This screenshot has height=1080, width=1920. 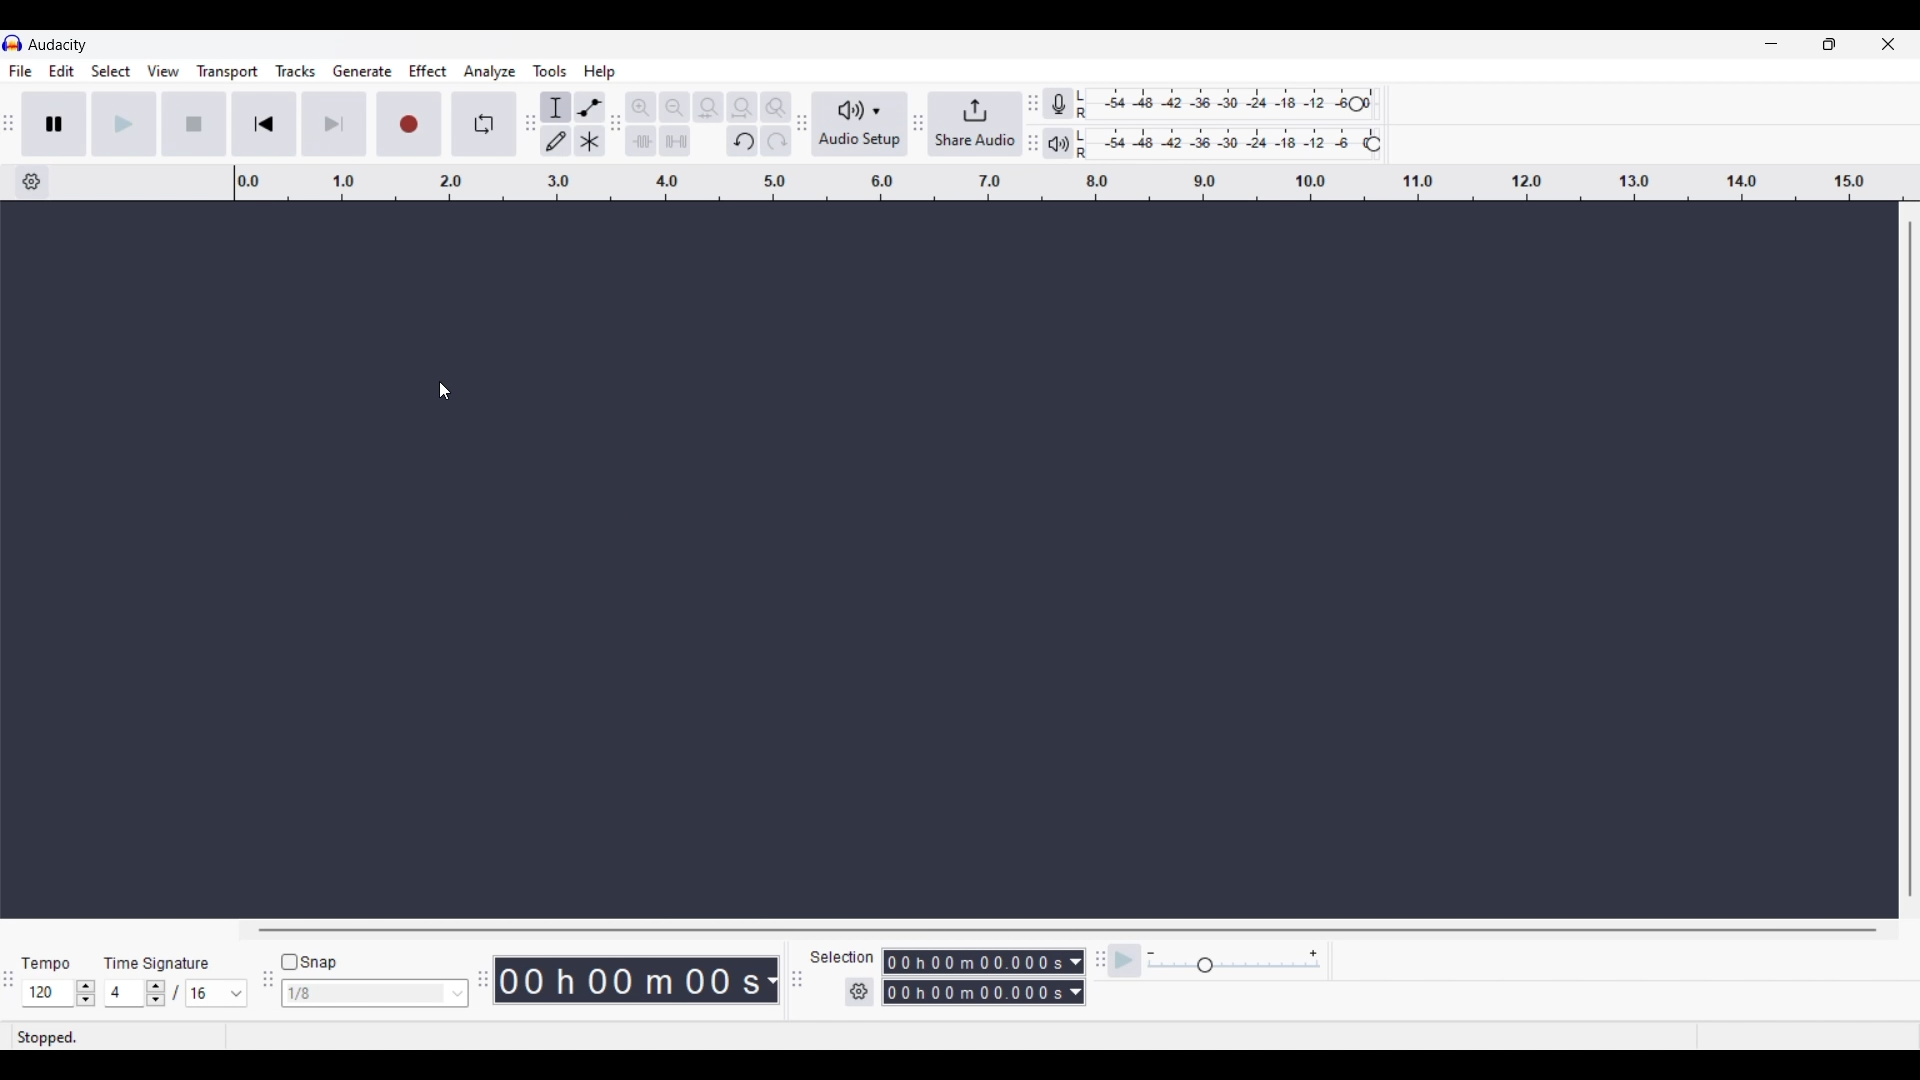 I want to click on Shows recorded duration, so click(x=628, y=980).